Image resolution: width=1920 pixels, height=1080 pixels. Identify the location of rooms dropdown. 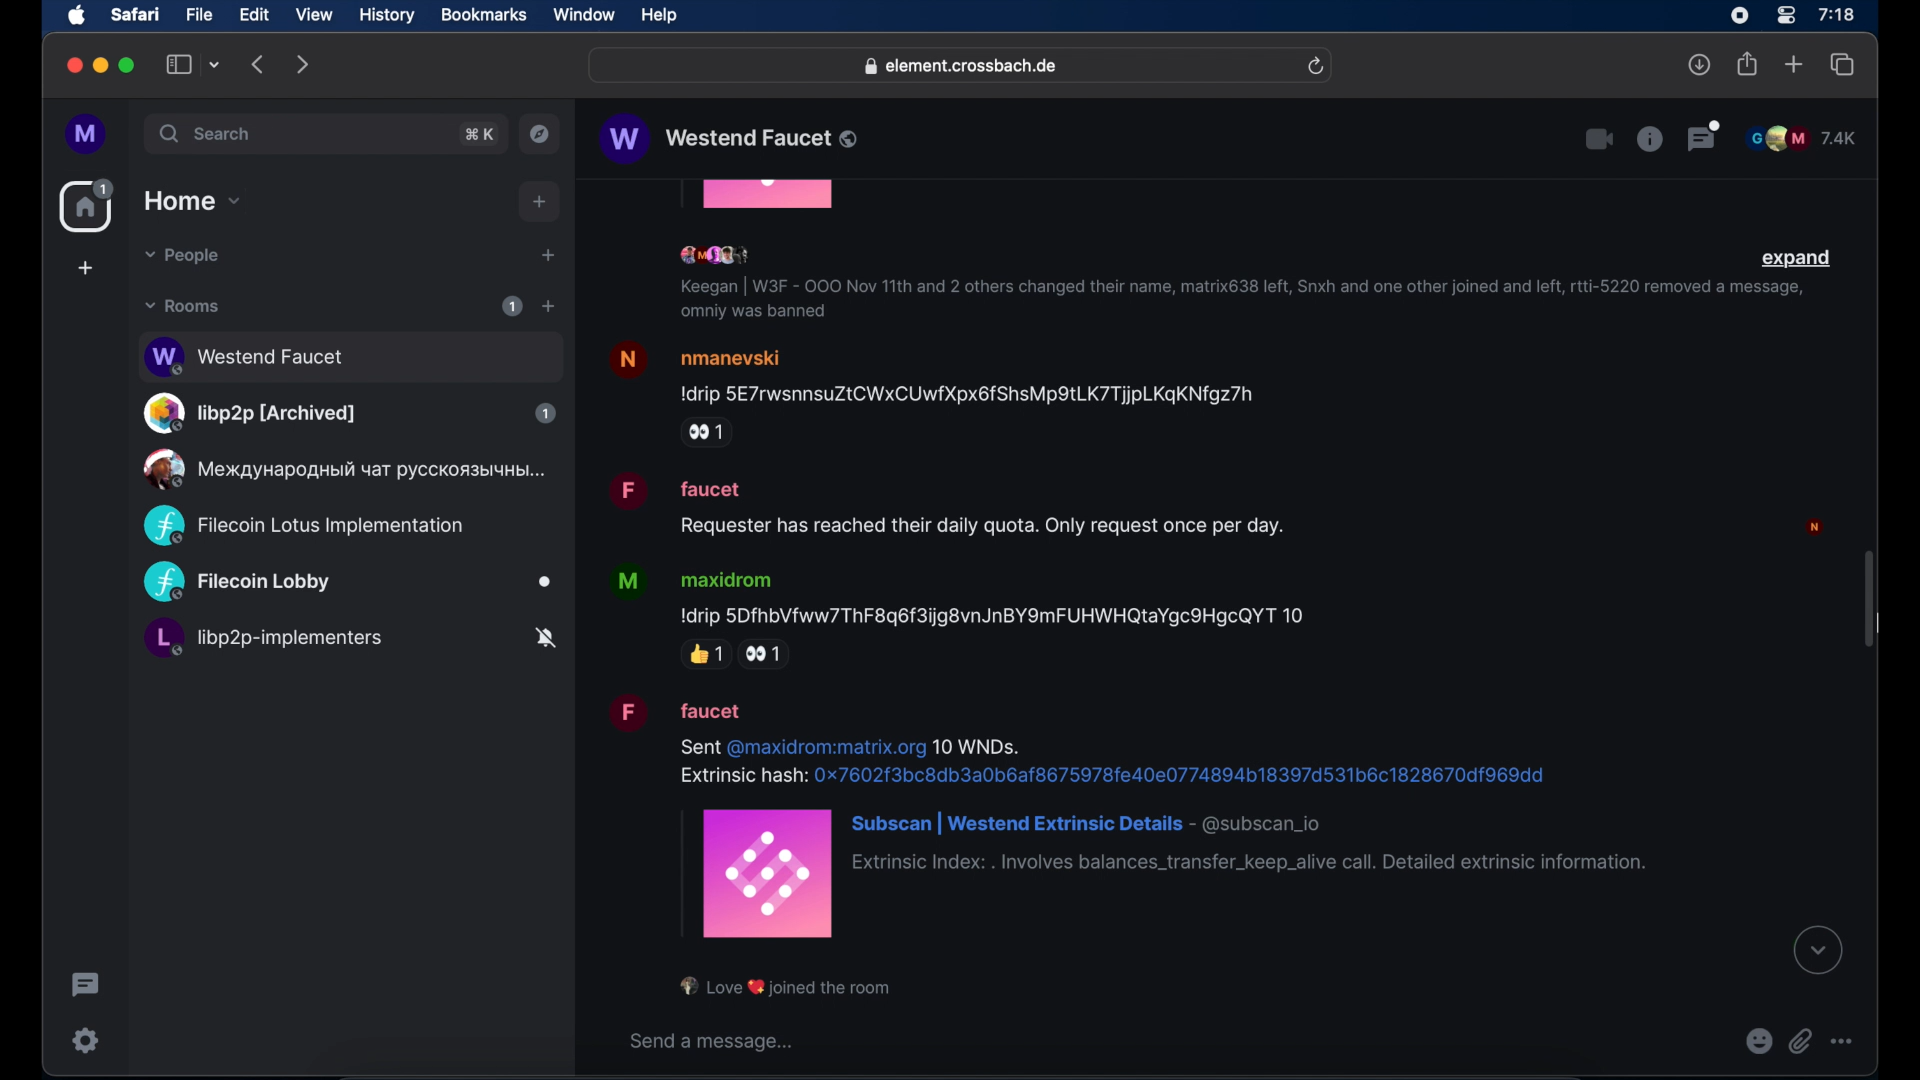
(183, 306).